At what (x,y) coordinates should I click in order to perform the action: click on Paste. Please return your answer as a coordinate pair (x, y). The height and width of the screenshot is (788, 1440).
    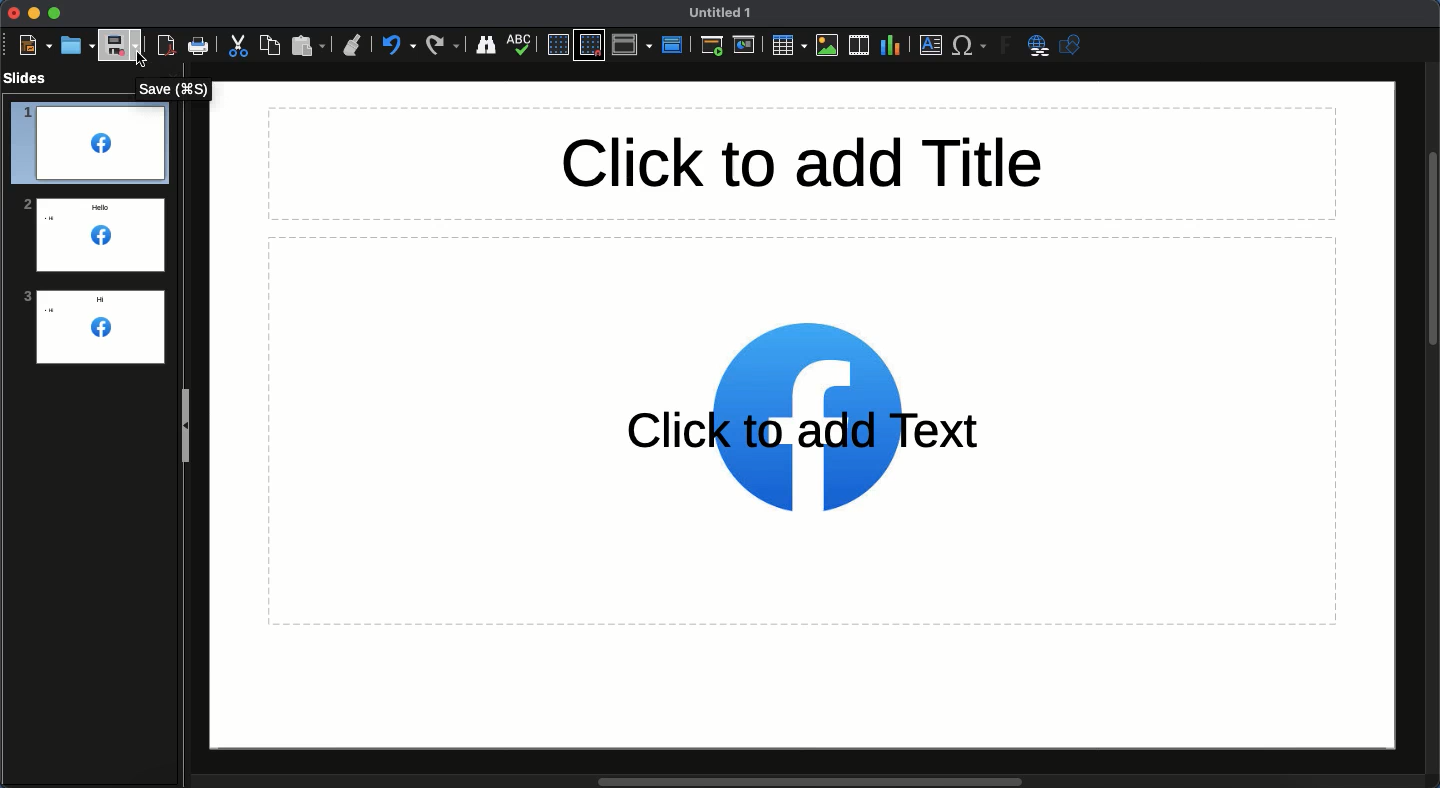
    Looking at the image, I should click on (310, 46).